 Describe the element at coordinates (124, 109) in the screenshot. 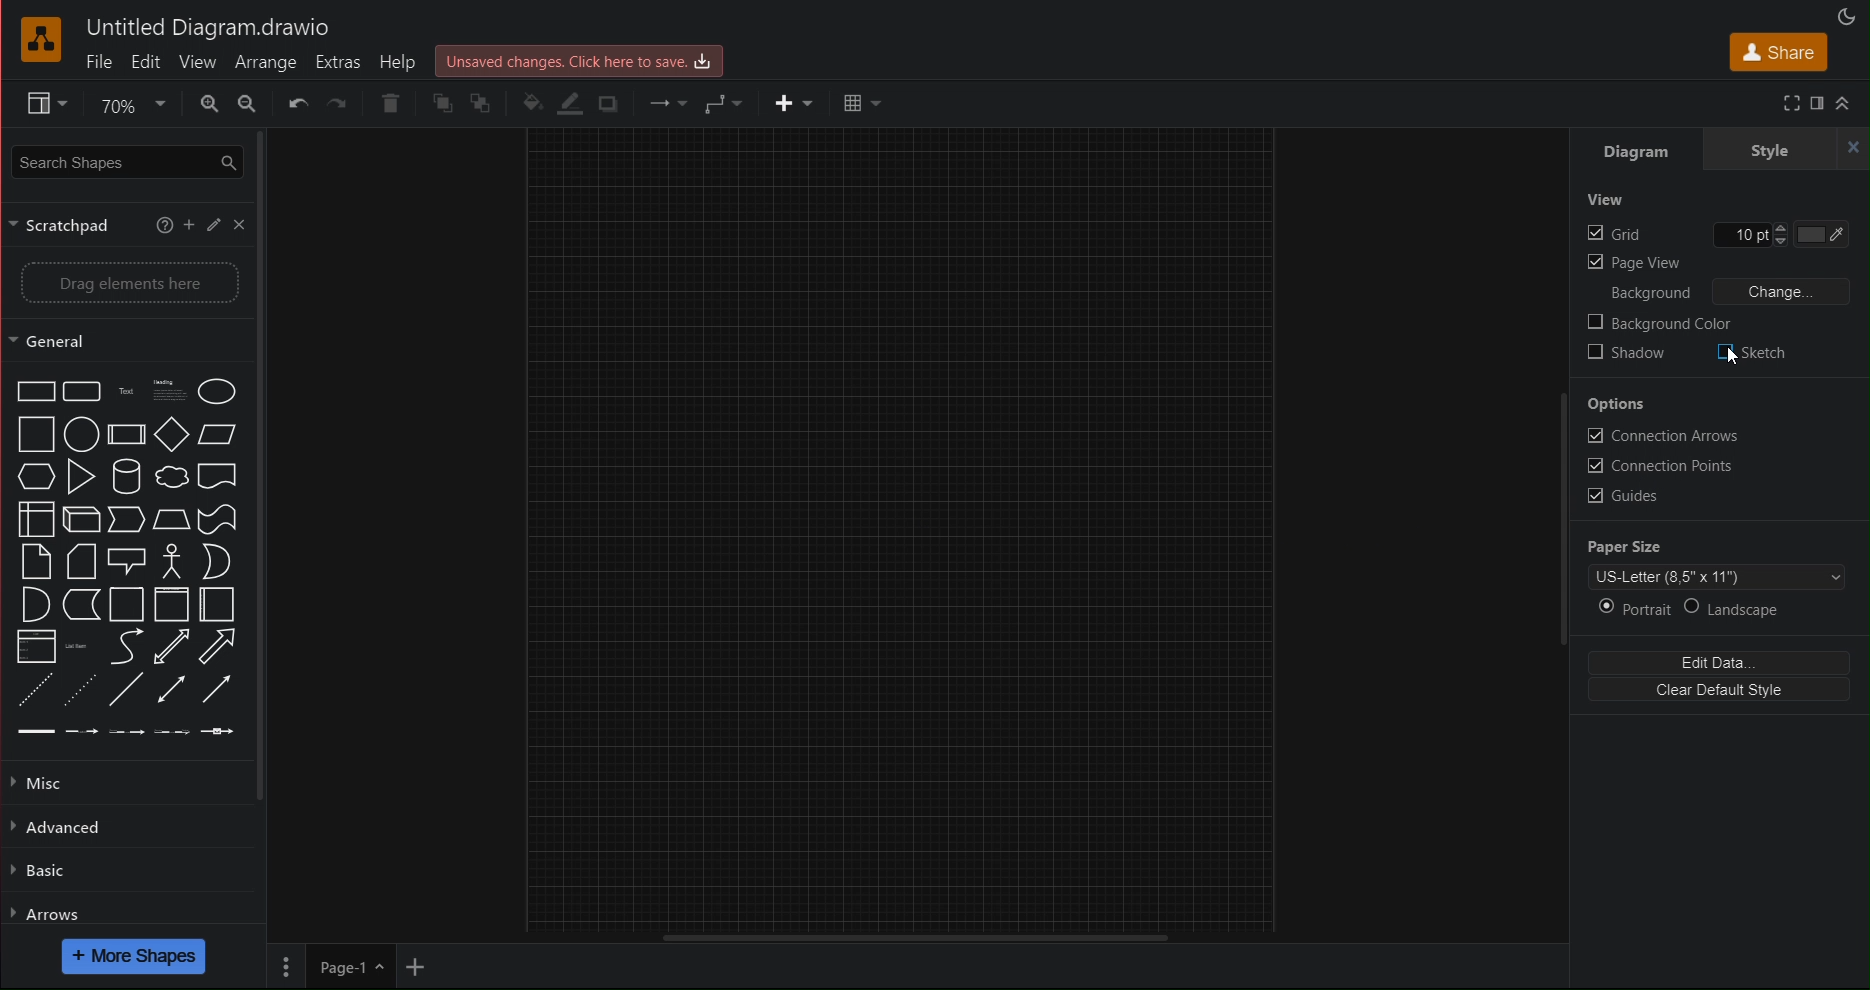

I see `Zoom` at that location.